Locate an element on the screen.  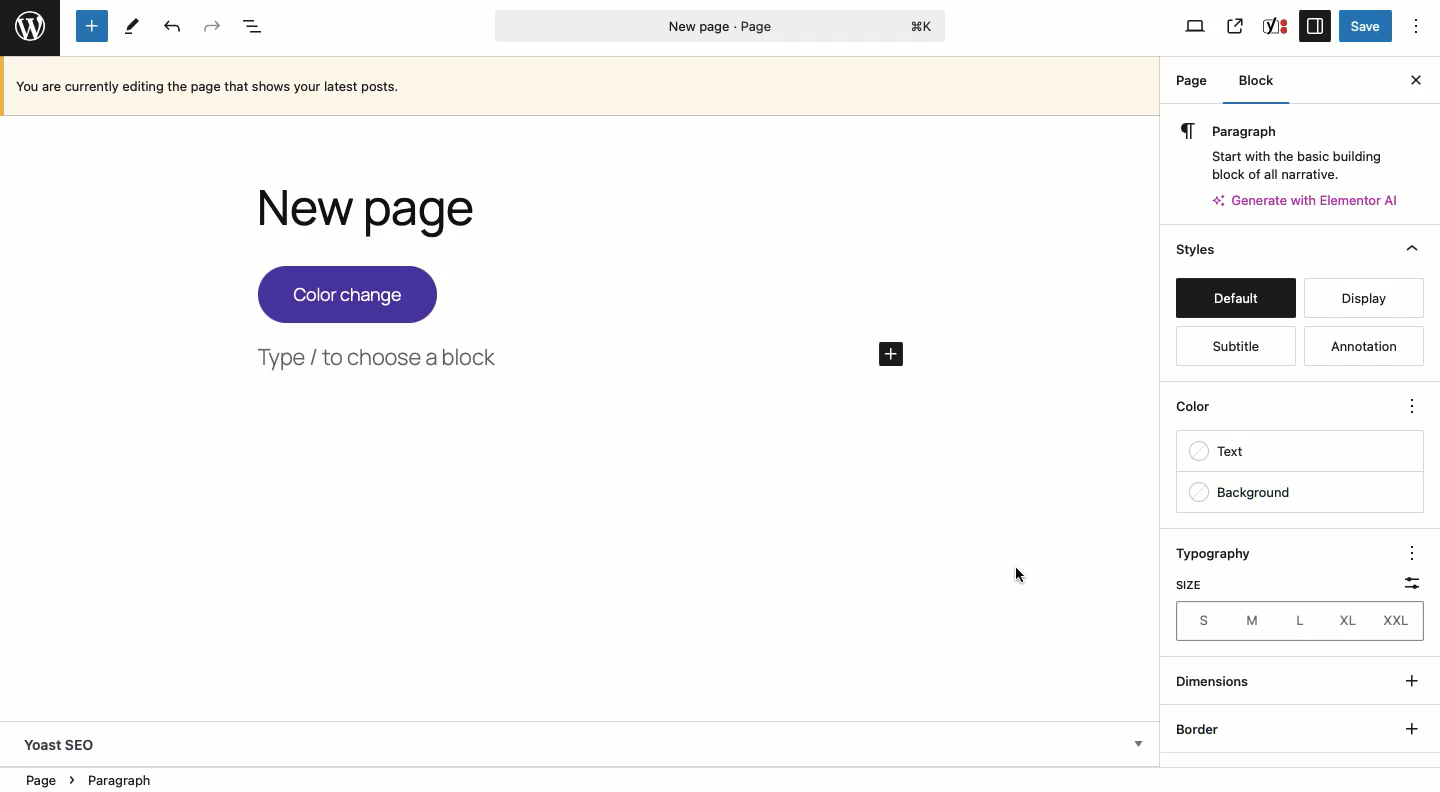
Paragraph Start with the basic building block of all narrative.  Generate with Elementor Al is located at coordinates (1295, 166).